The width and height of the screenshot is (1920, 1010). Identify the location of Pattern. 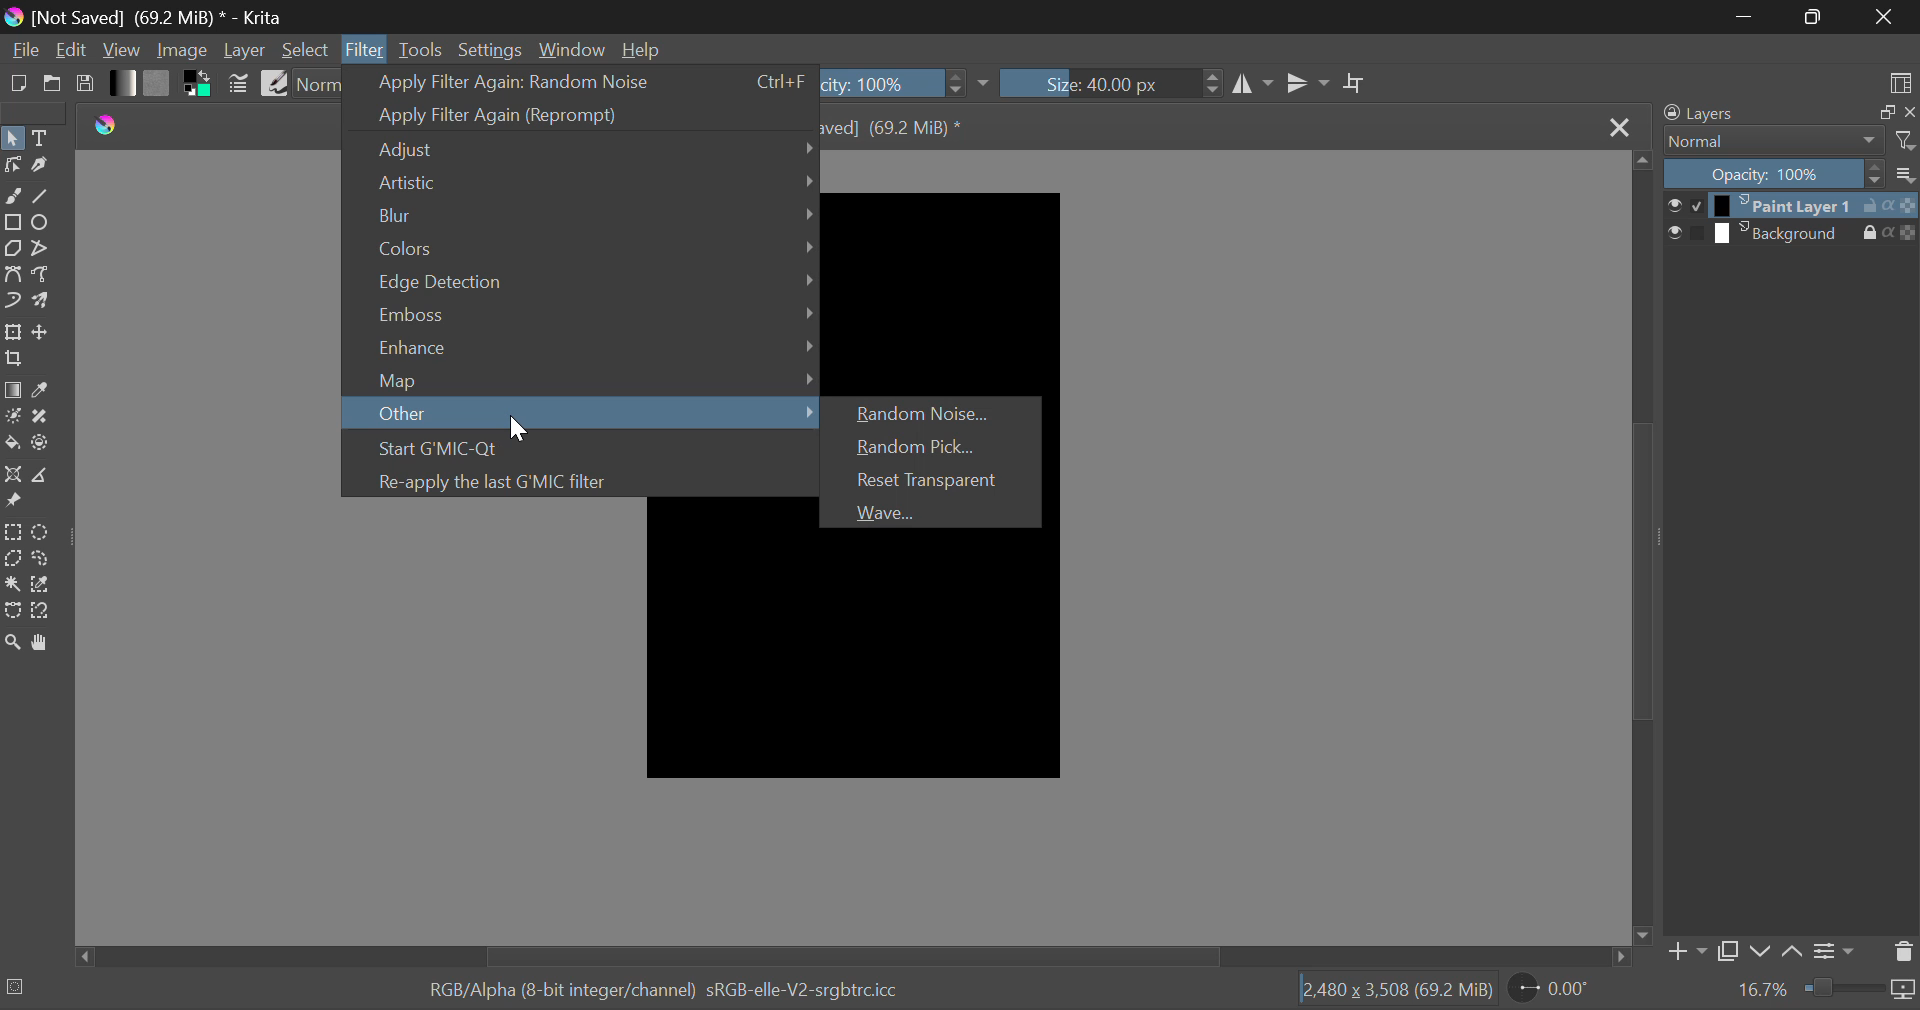
(160, 83).